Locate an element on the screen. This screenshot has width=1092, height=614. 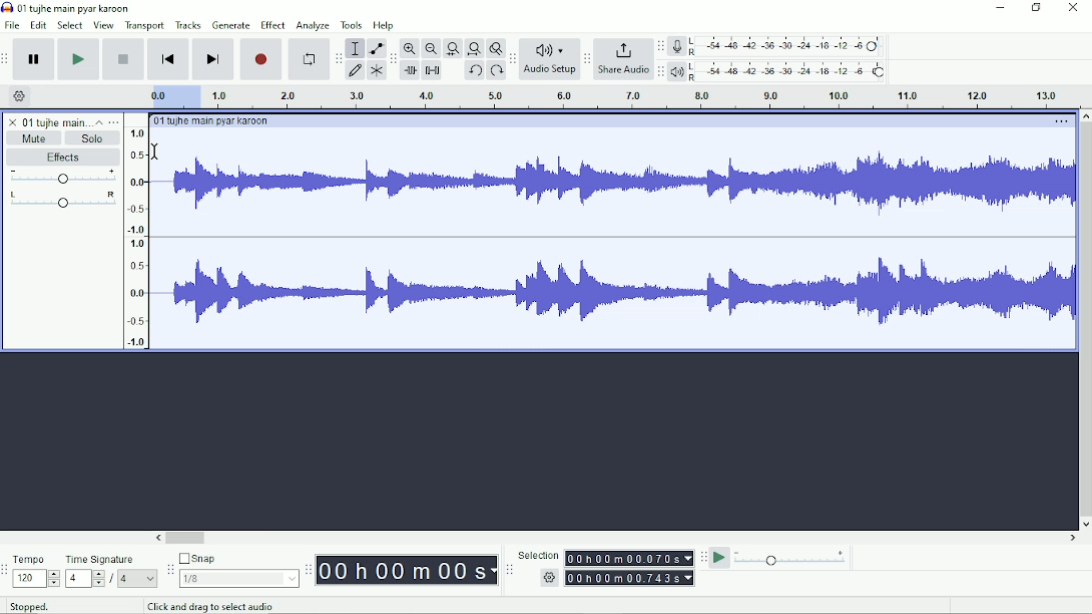
Record Meter is located at coordinates (779, 46).